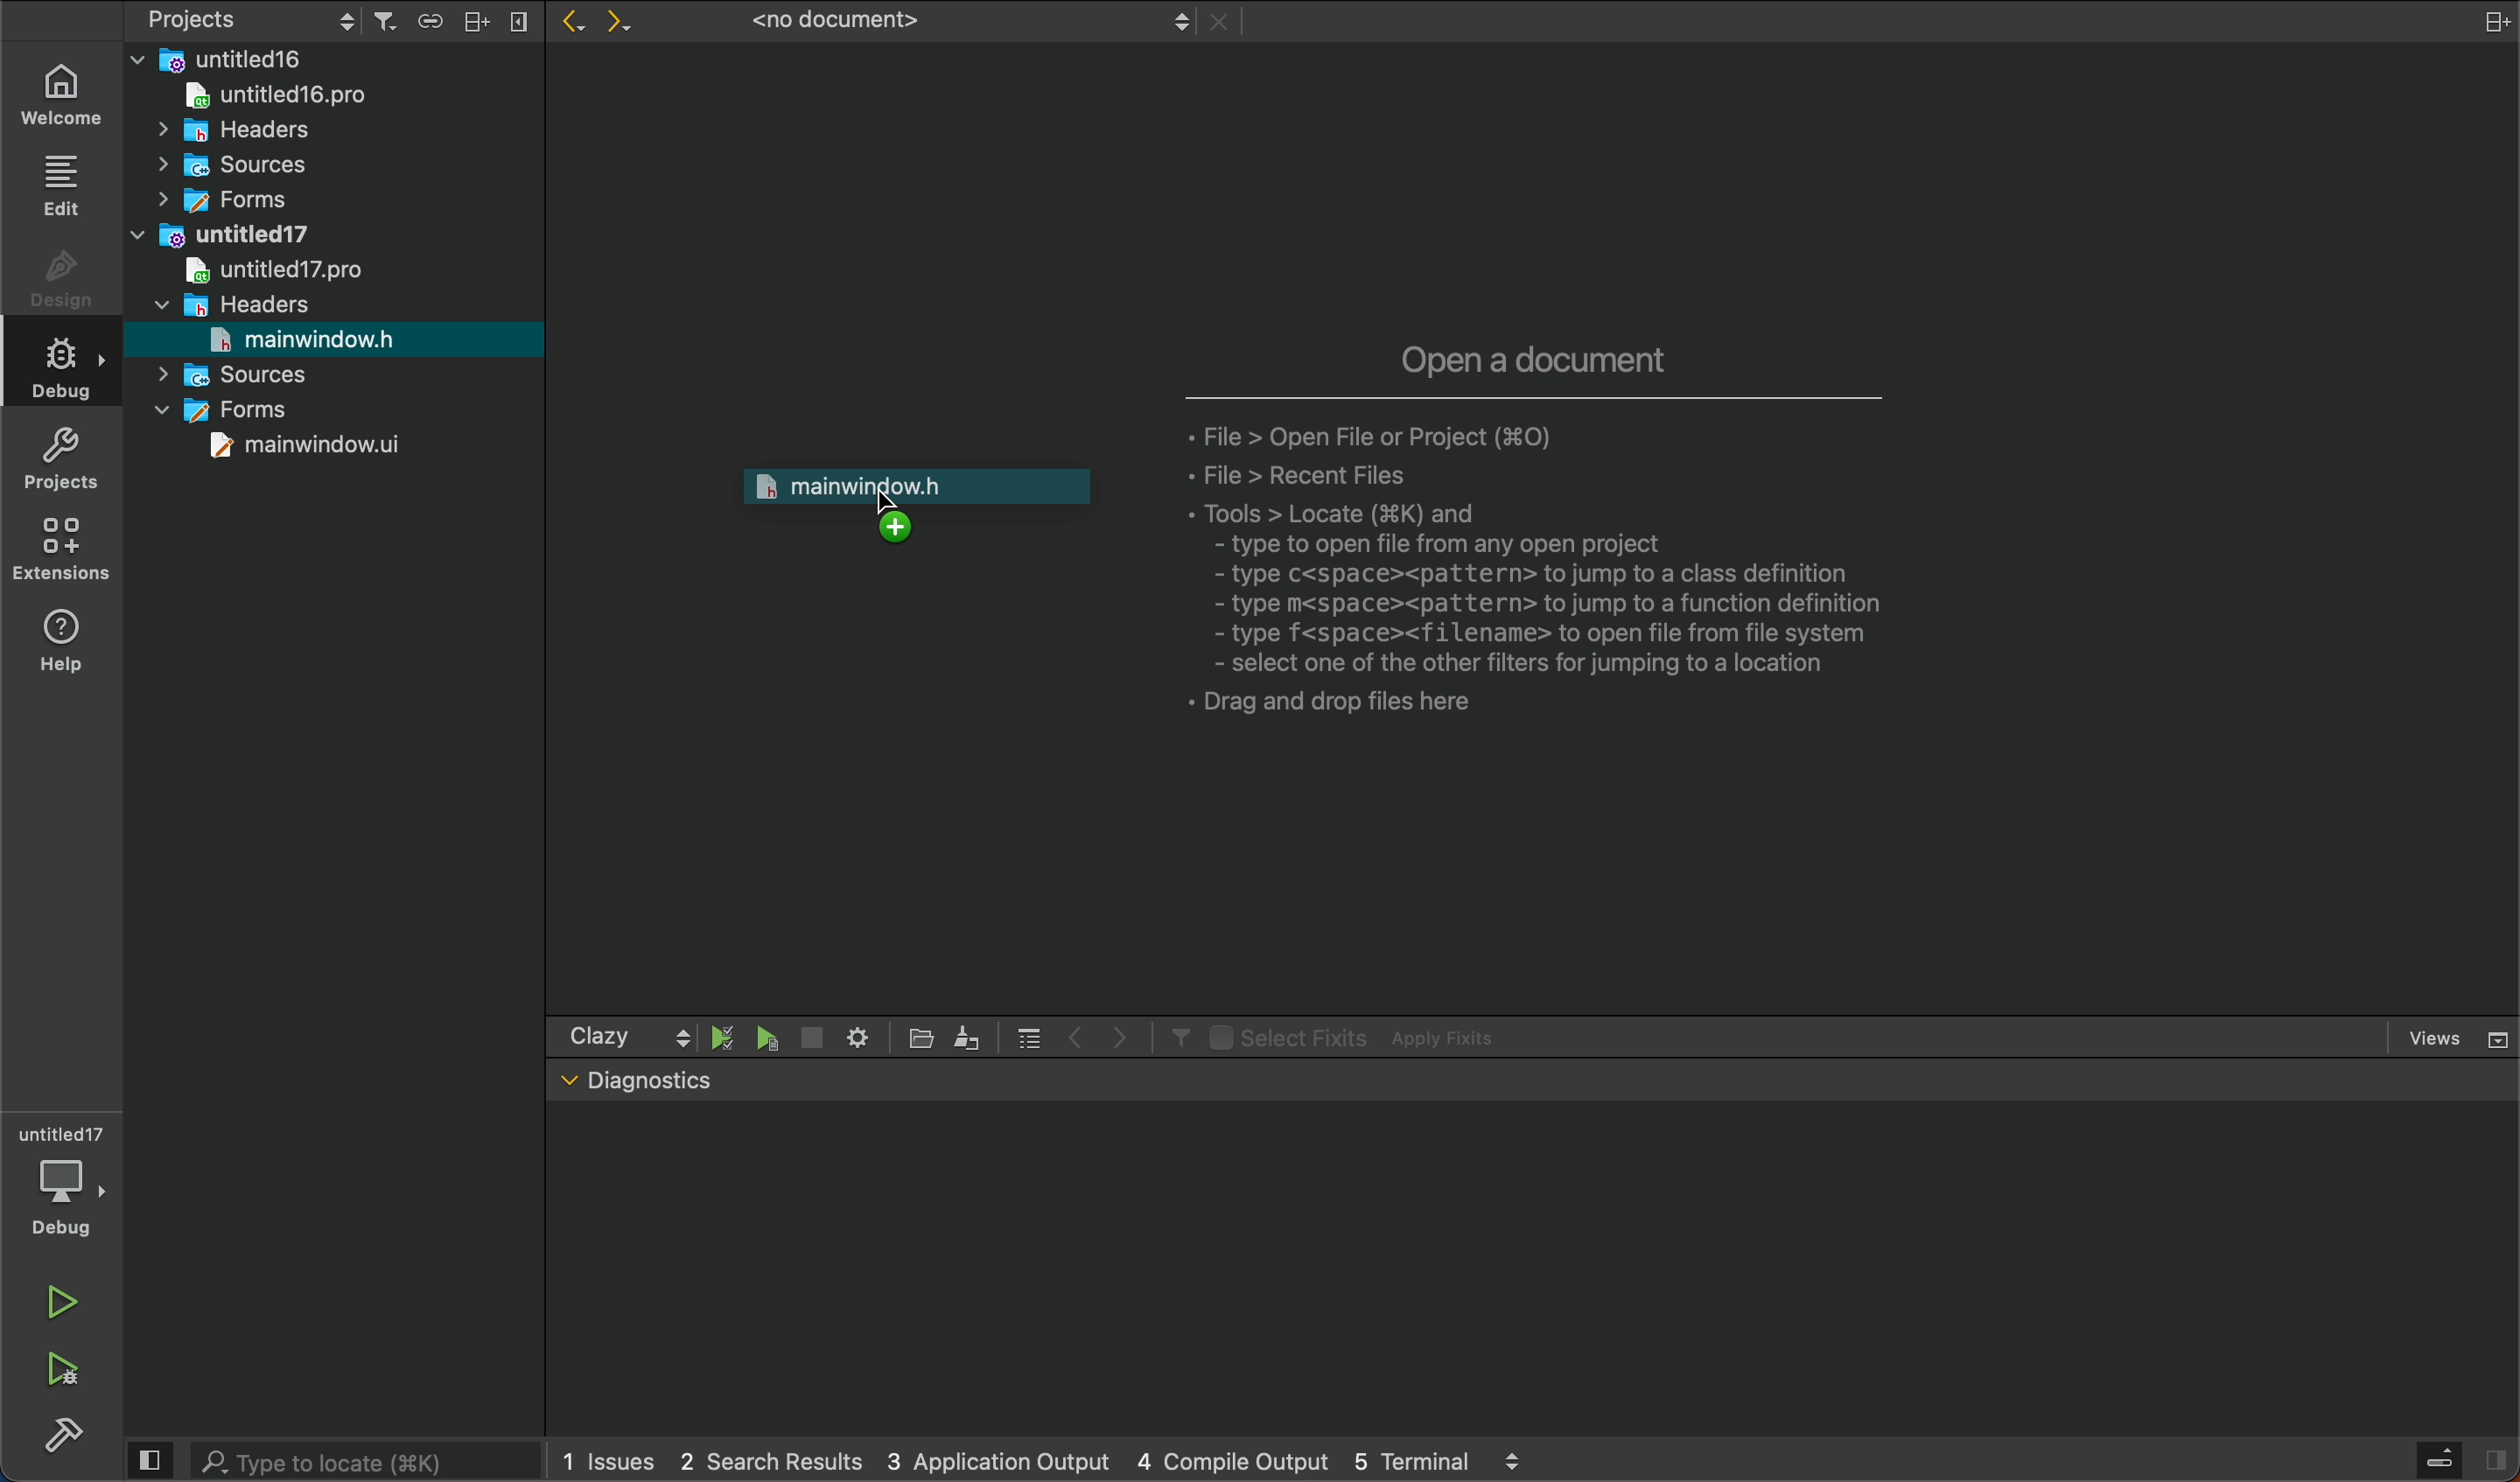 The image size is (2520, 1482). Describe the element at coordinates (67, 284) in the screenshot. I see `DESIGN` at that location.